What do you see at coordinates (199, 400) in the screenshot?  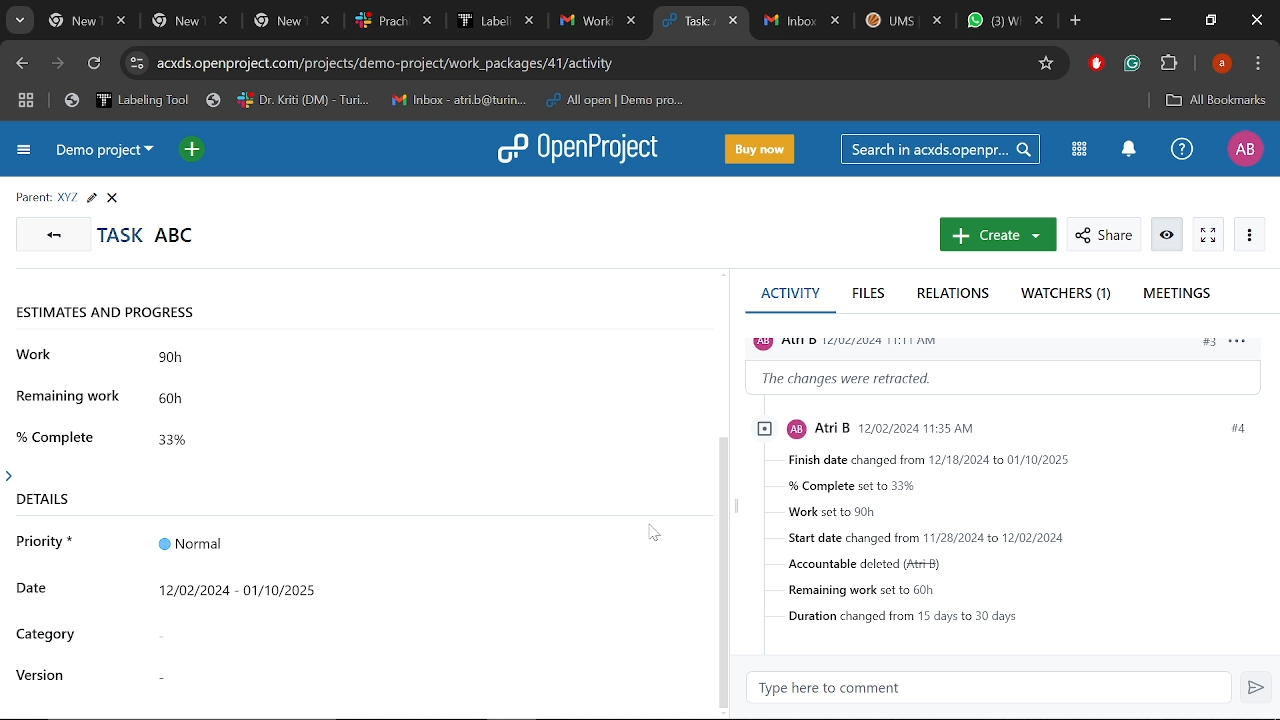 I see `60h` at bounding box center [199, 400].